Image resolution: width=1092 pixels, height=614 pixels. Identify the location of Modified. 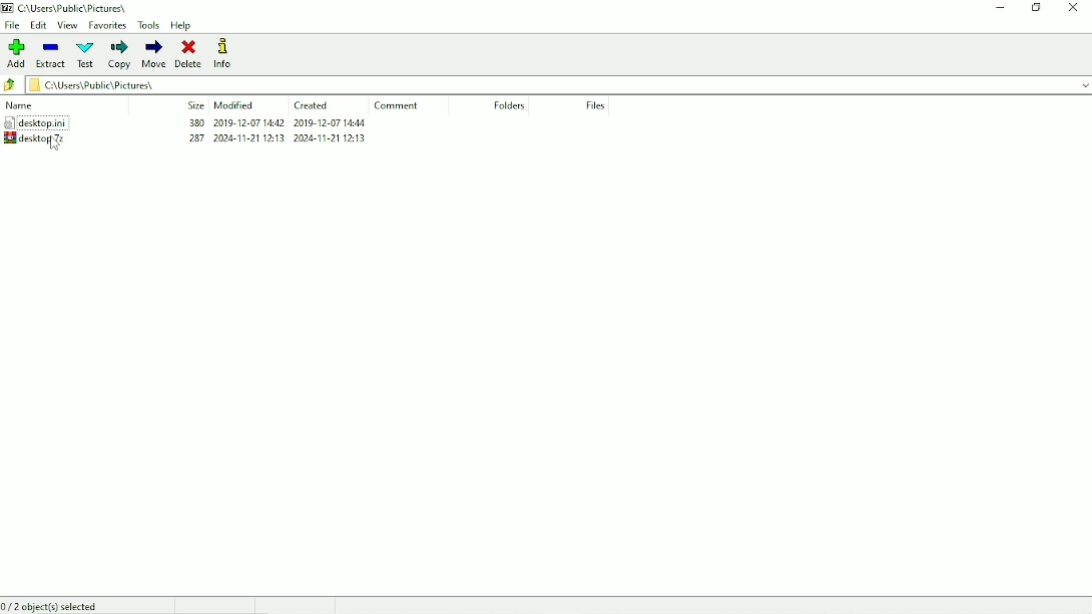
(235, 105).